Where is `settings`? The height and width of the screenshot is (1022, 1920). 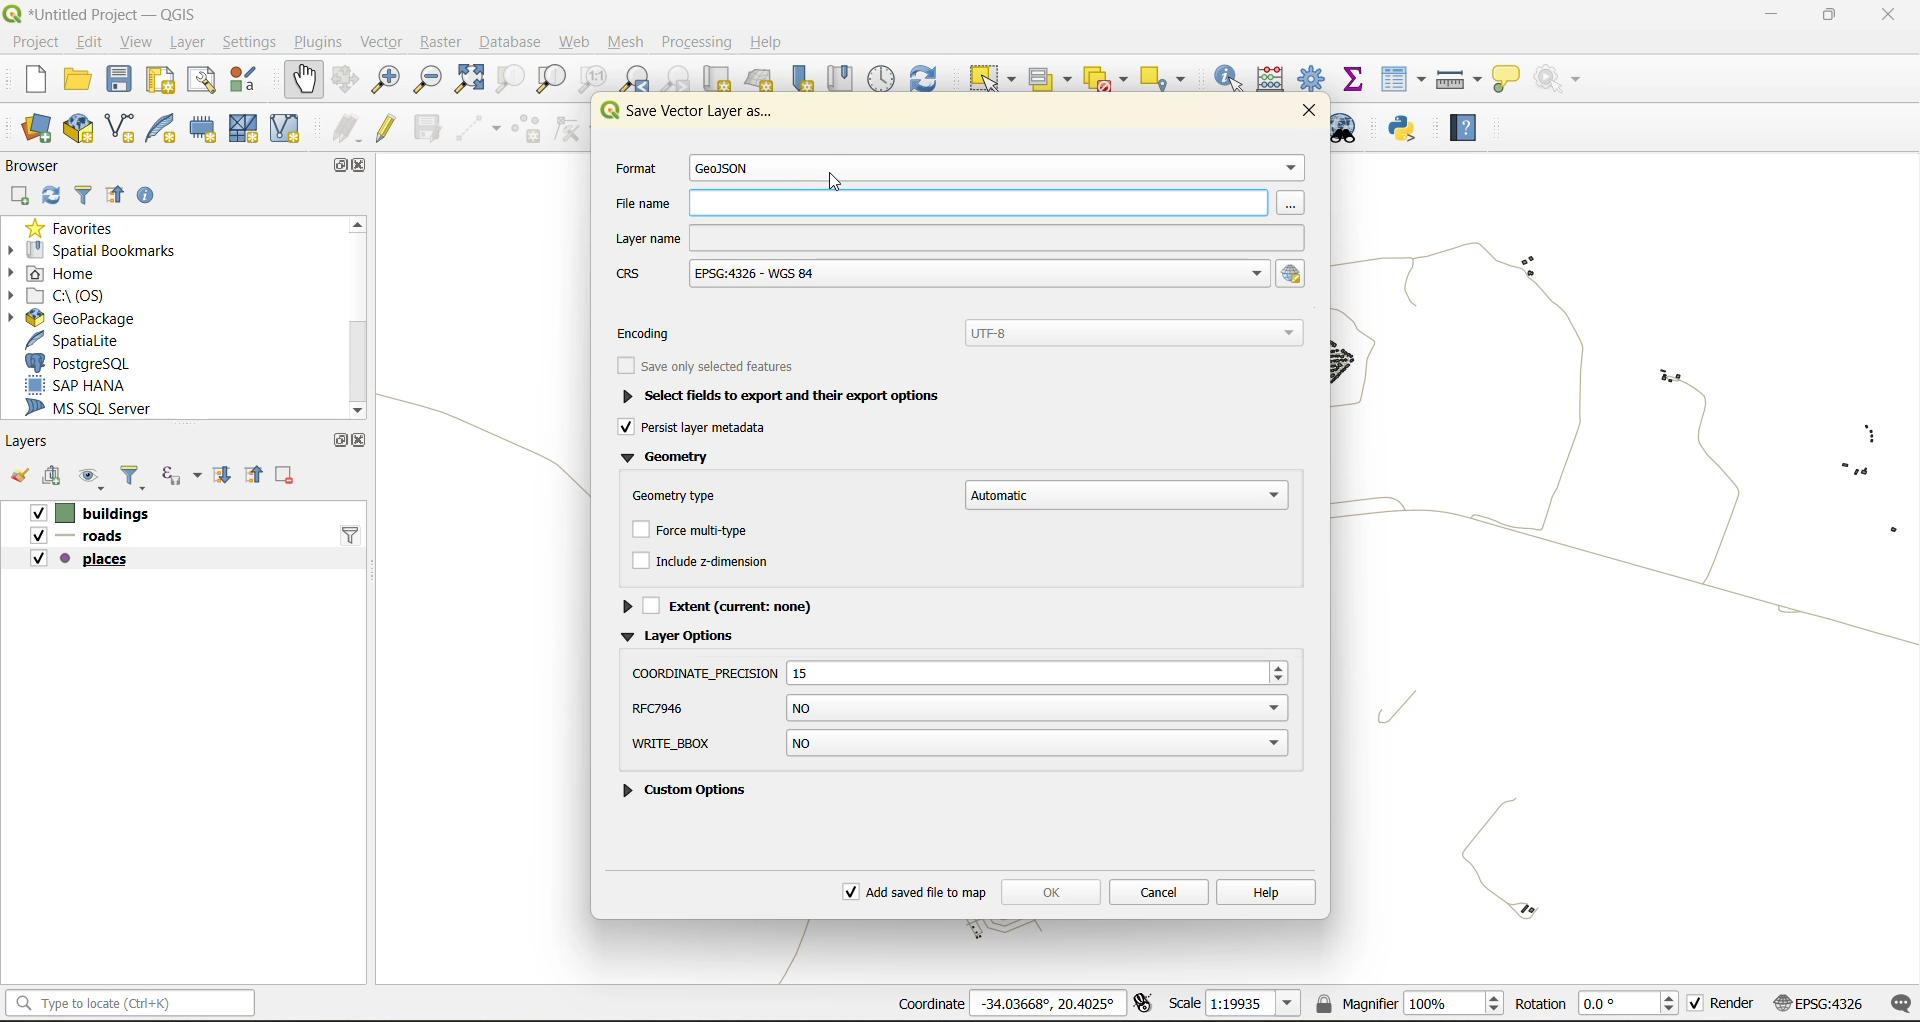
settings is located at coordinates (252, 39).